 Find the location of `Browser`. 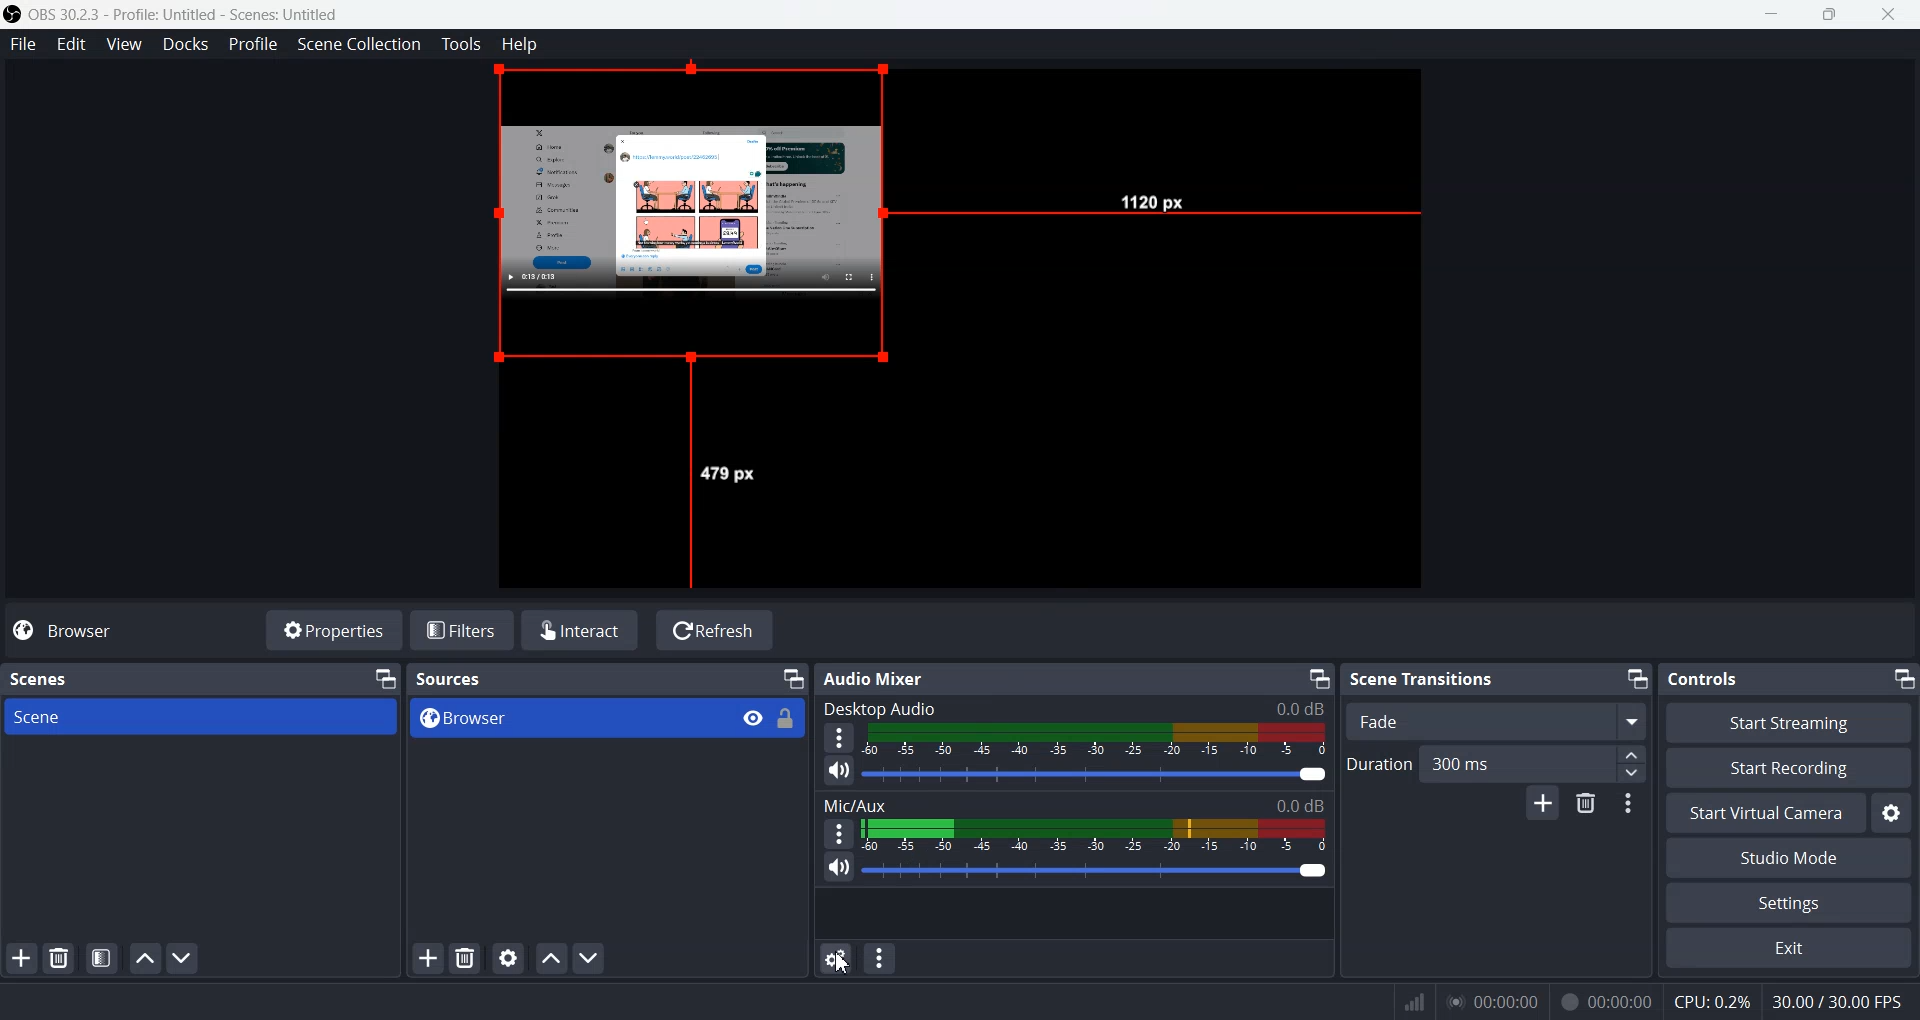

Browser is located at coordinates (564, 719).